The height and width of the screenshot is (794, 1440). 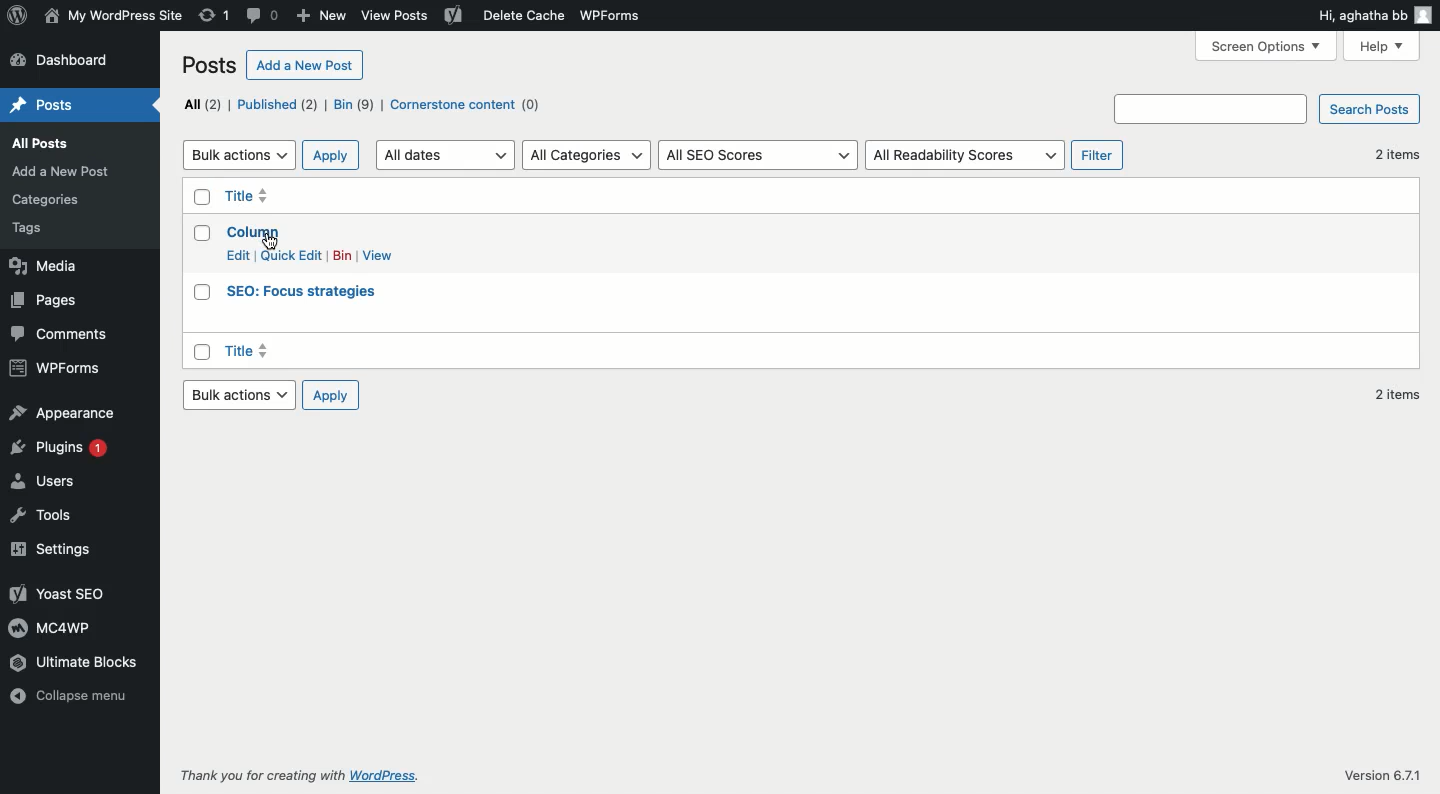 I want to click on Collapse menu, so click(x=74, y=701).